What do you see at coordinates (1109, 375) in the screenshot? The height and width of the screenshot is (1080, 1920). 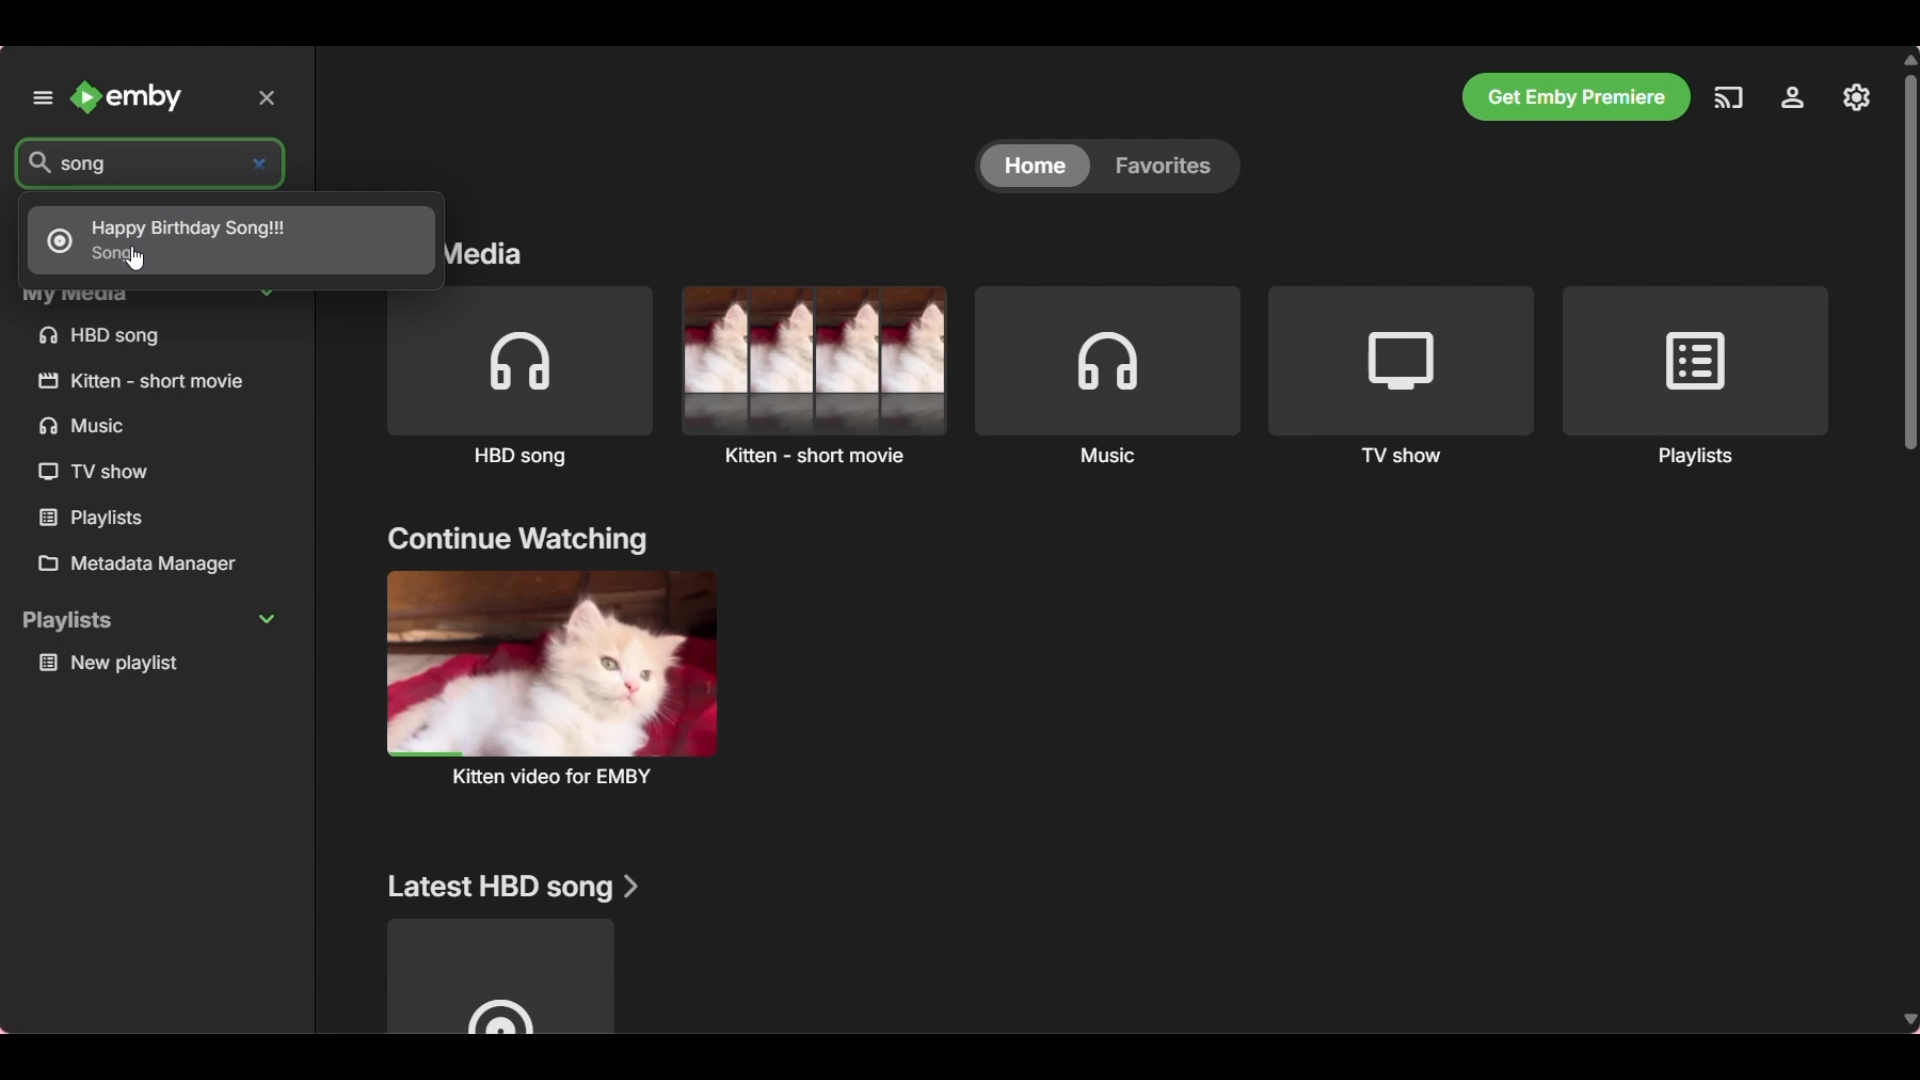 I see `Music` at bounding box center [1109, 375].